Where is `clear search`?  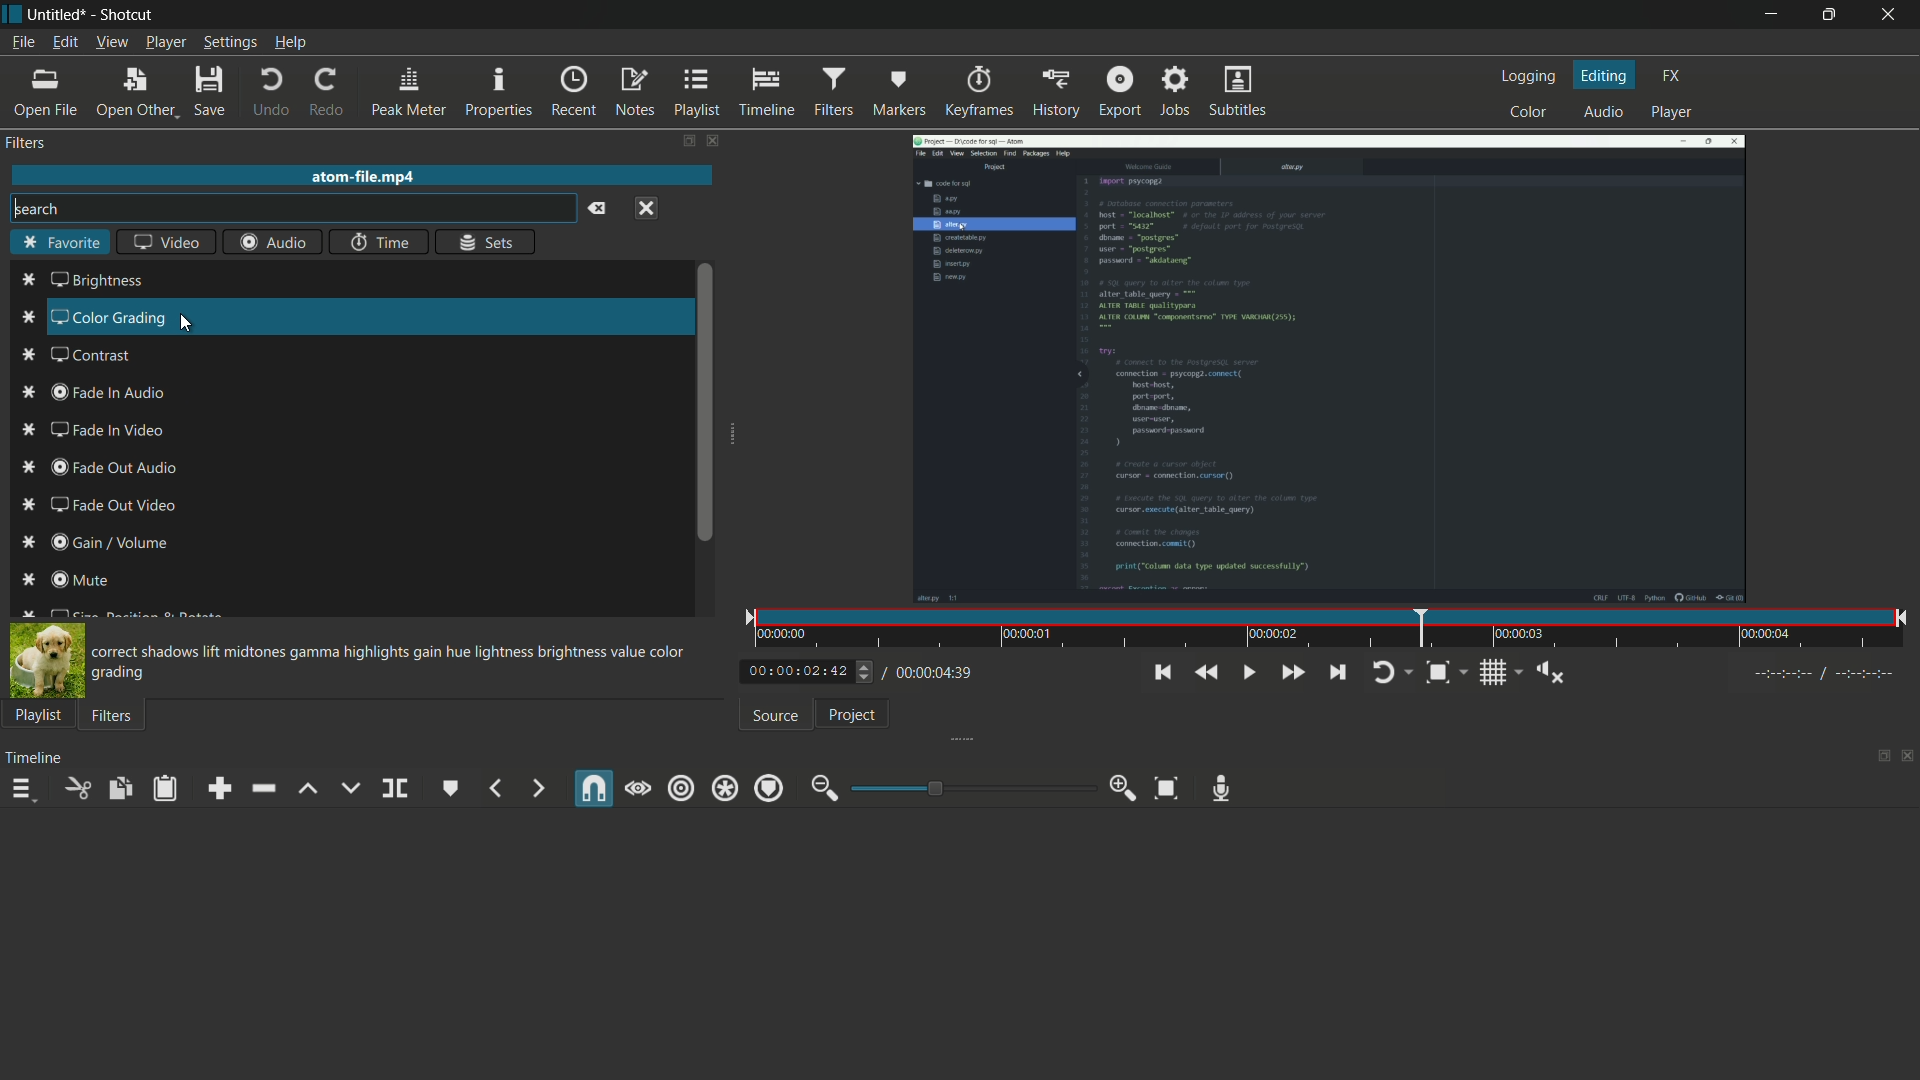 clear search is located at coordinates (599, 210).